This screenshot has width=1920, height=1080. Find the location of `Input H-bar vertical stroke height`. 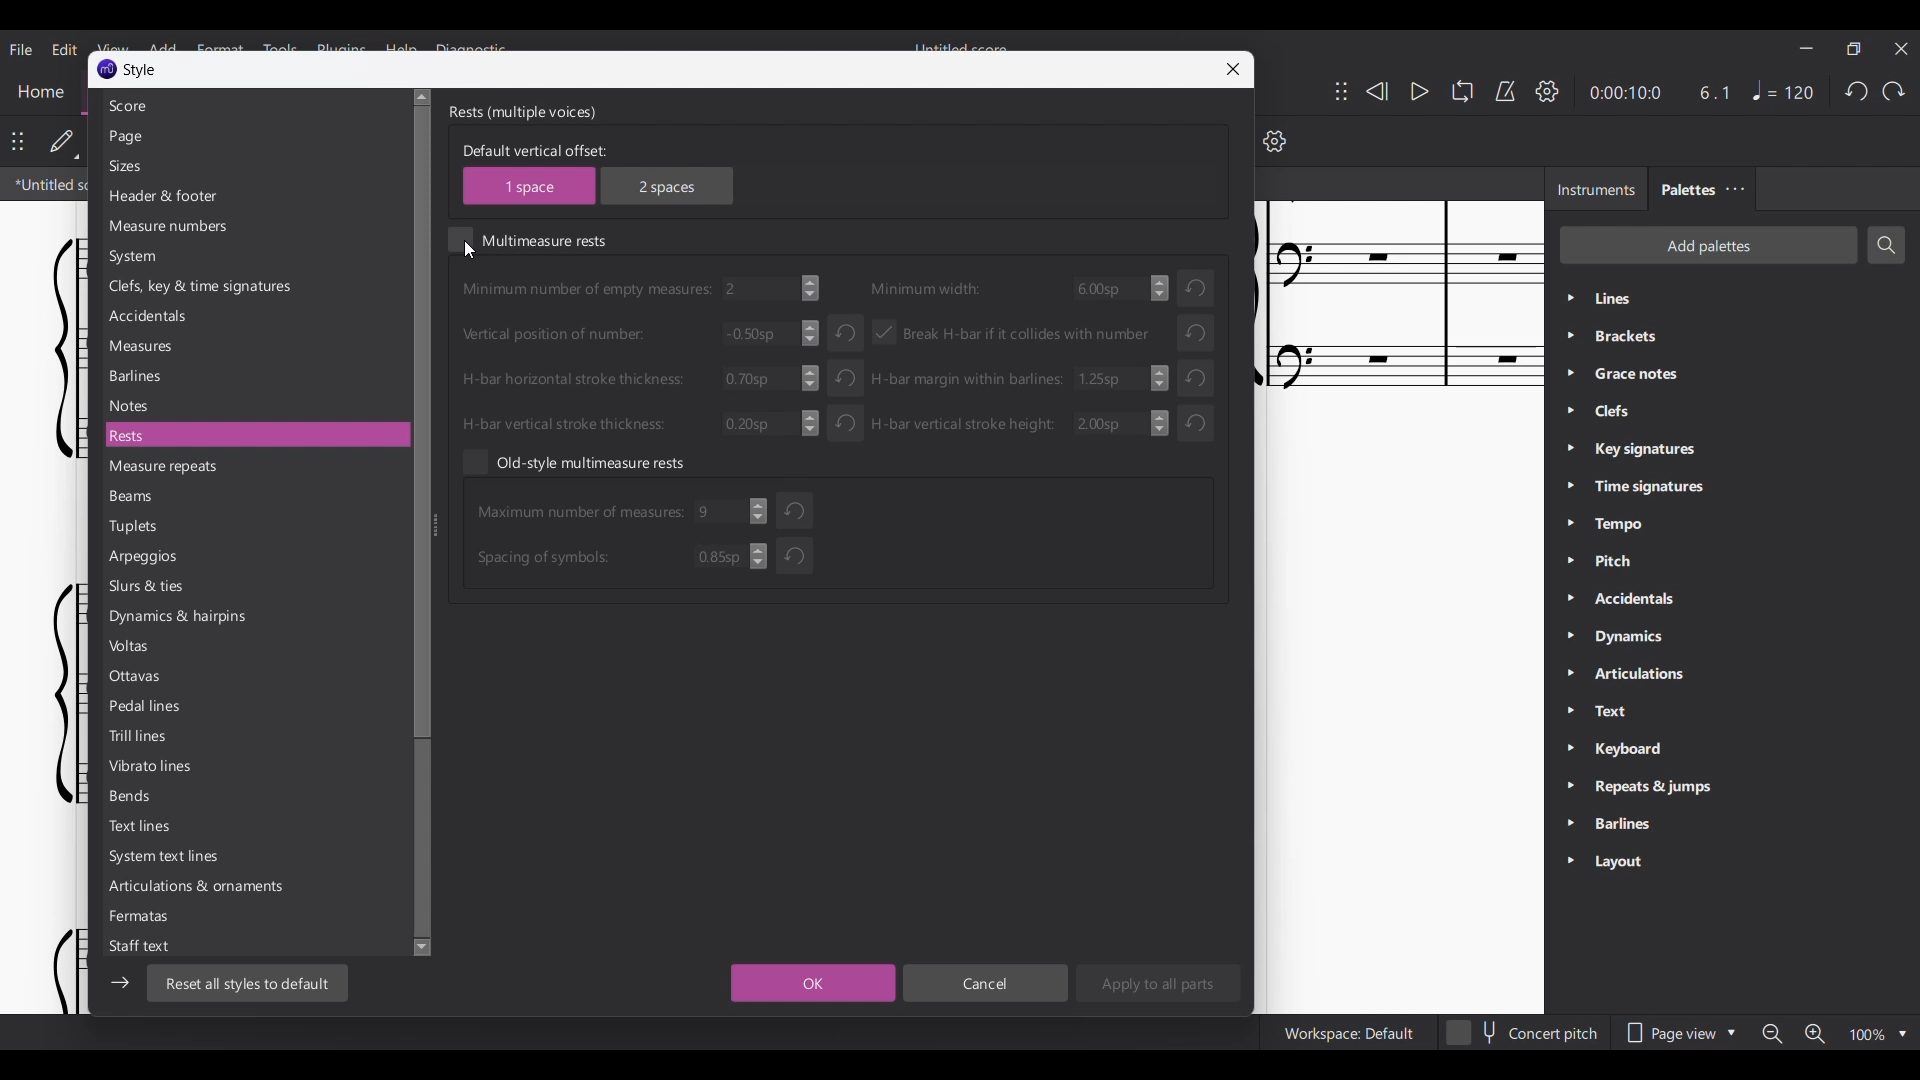

Input H-bar vertical stroke height is located at coordinates (1007, 423).